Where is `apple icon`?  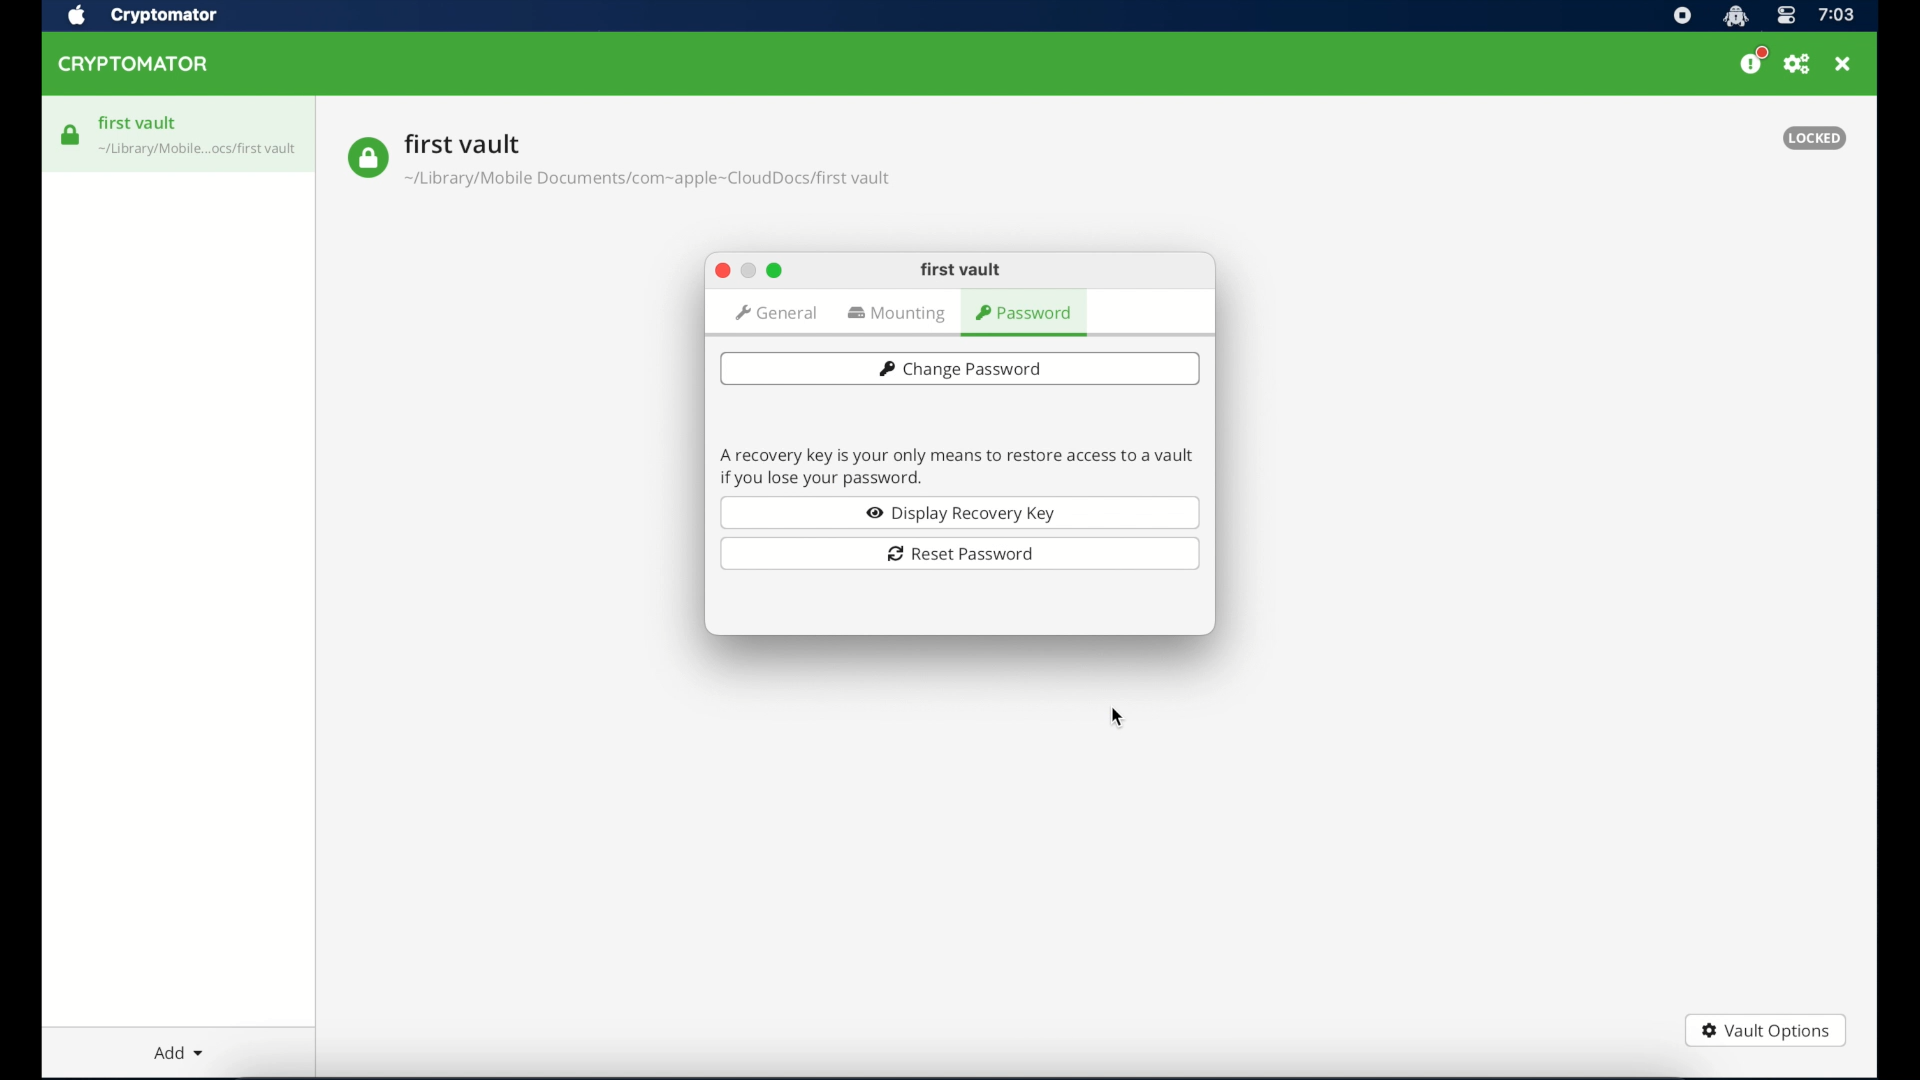
apple icon is located at coordinates (75, 16).